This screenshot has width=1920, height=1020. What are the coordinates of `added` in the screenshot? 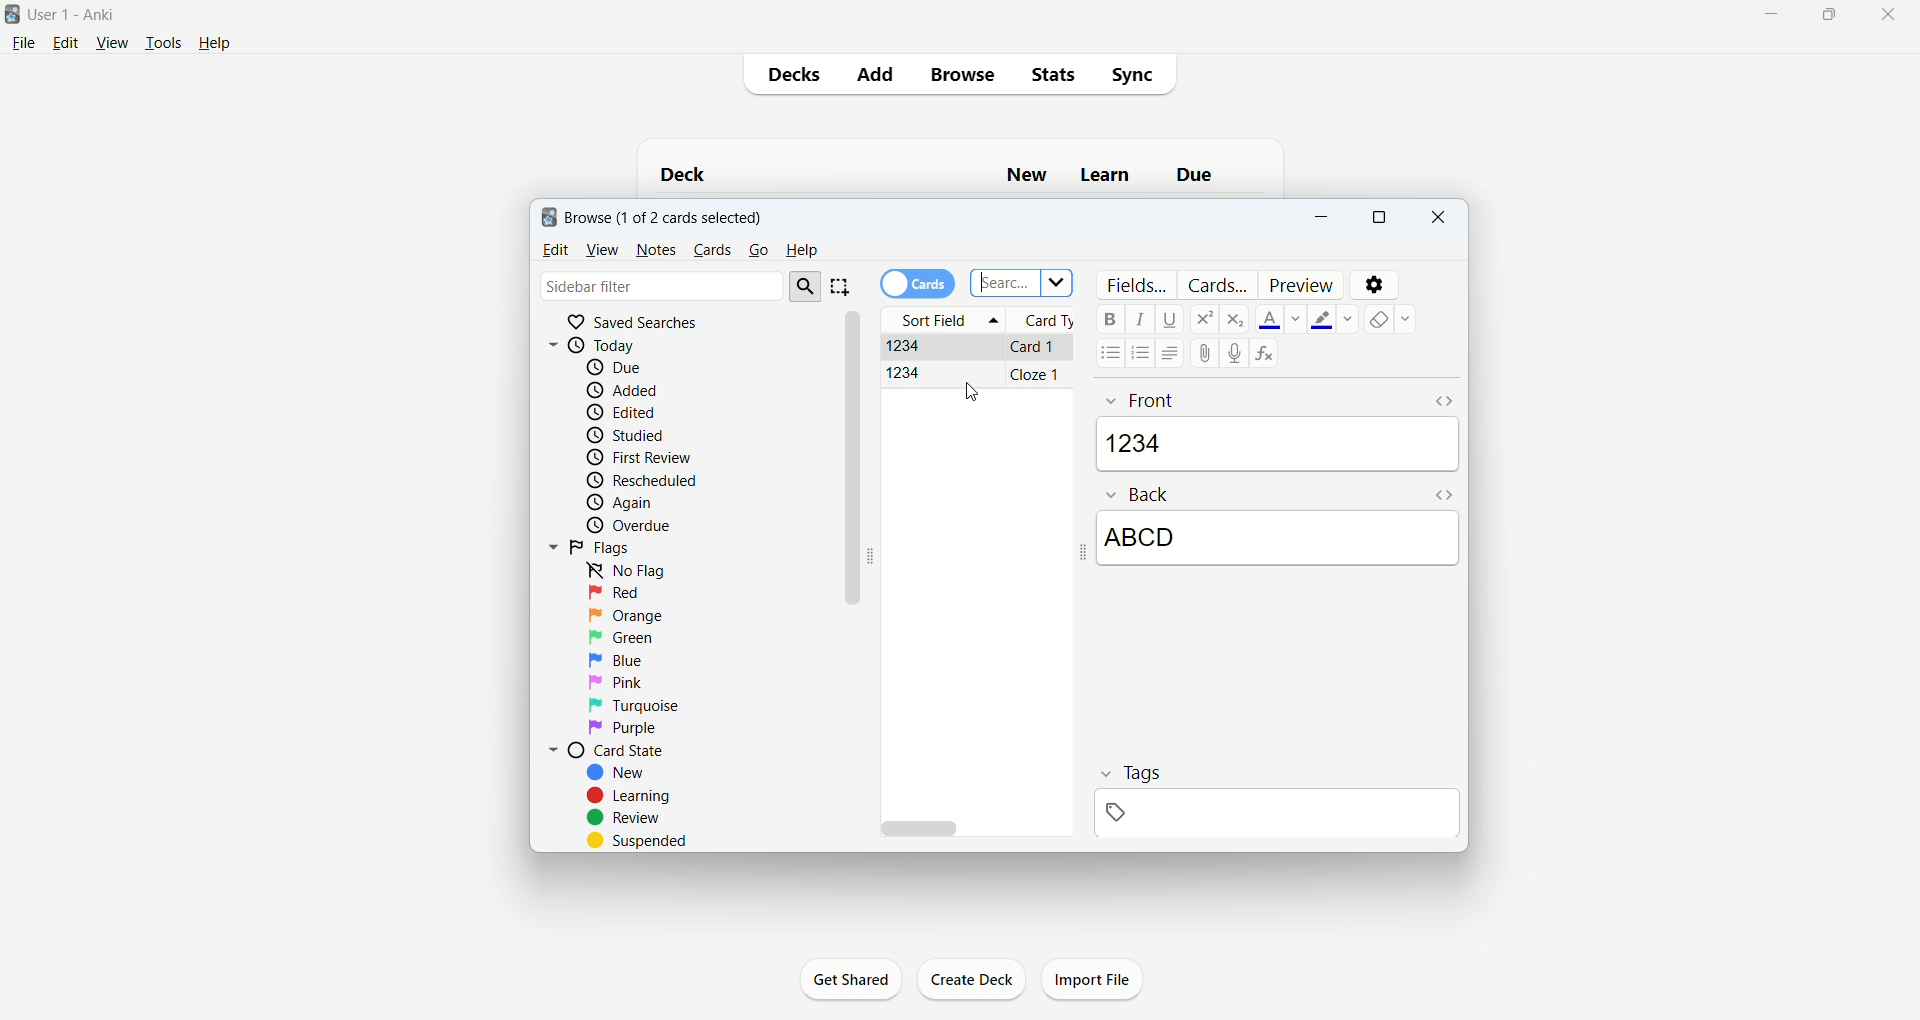 It's located at (624, 390).